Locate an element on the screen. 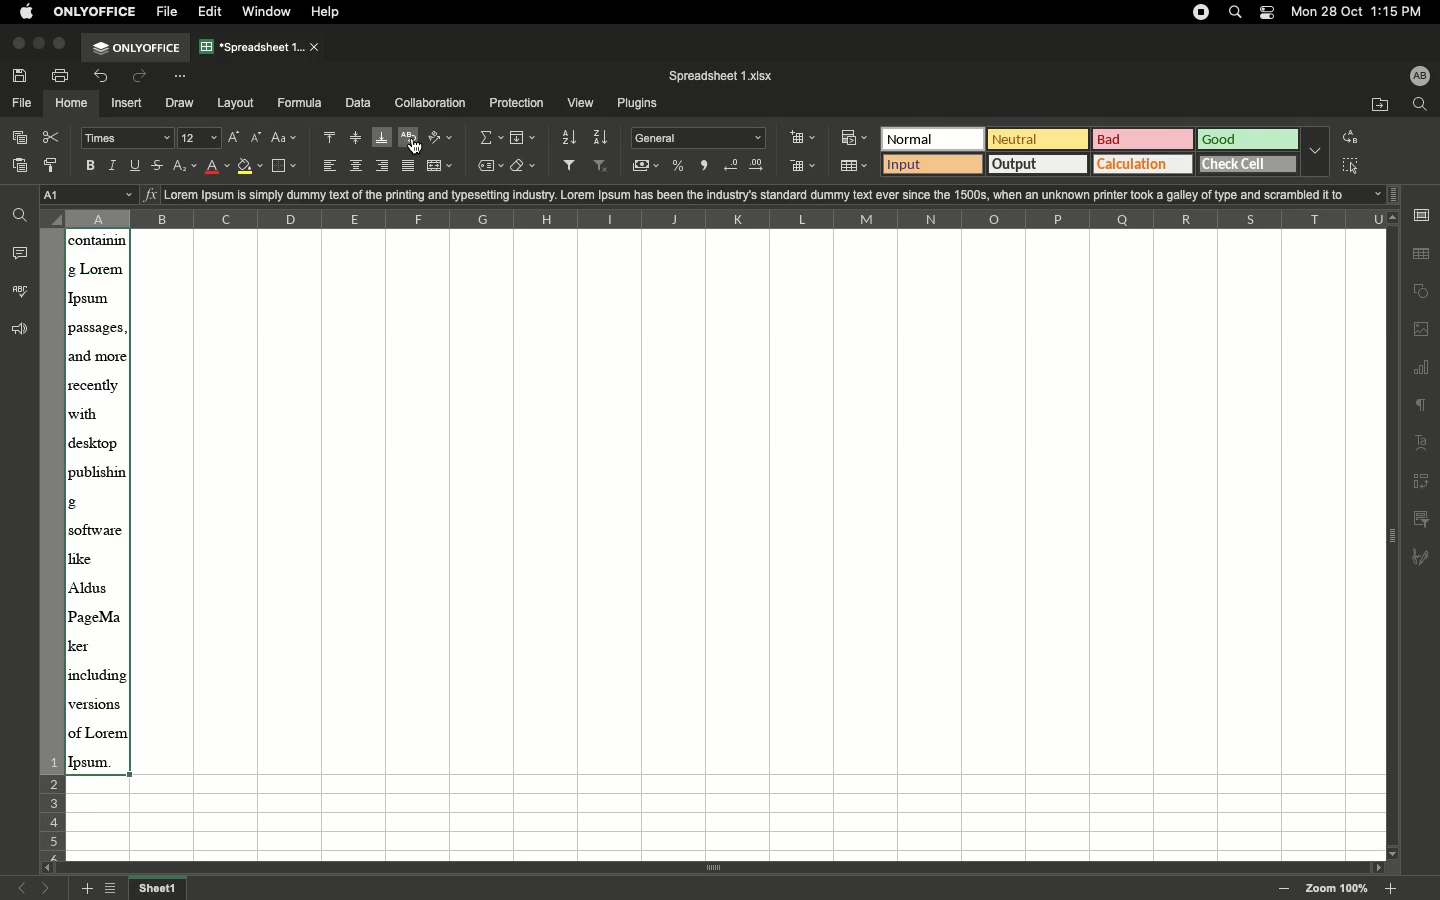 The image size is (1440, 900). Print is located at coordinates (63, 75).